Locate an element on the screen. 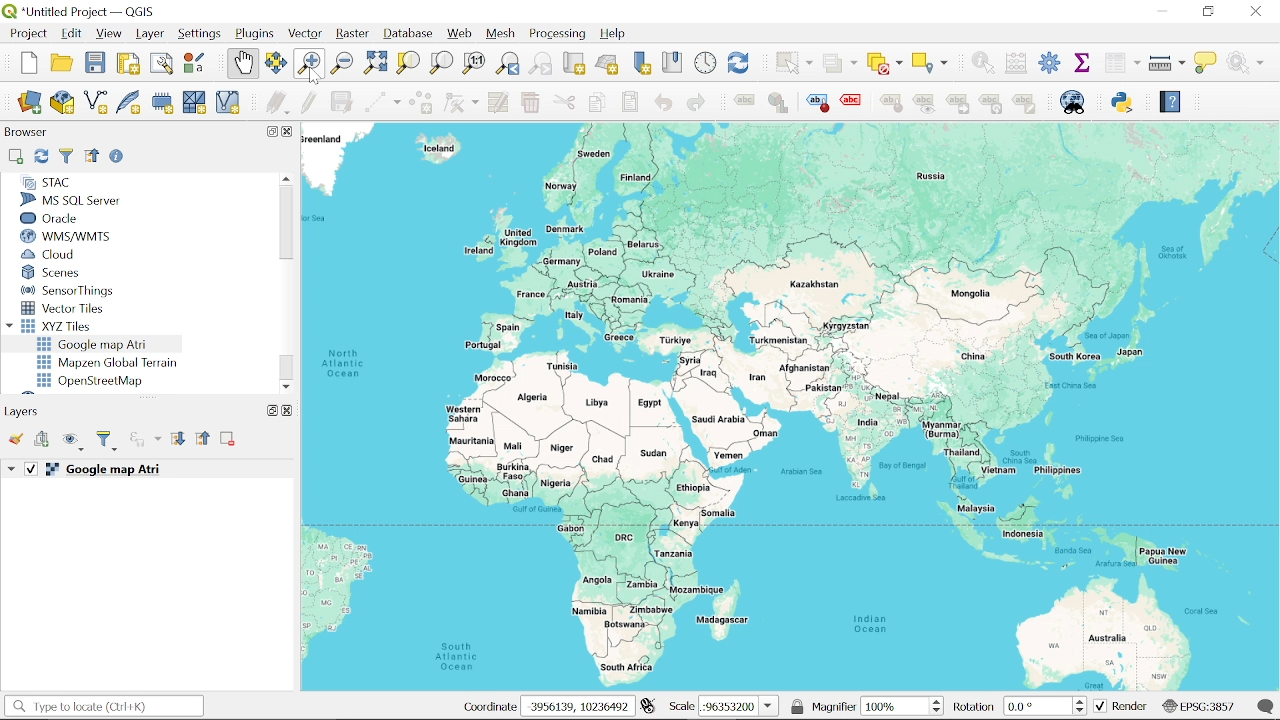  On/off is located at coordinates (32, 469).